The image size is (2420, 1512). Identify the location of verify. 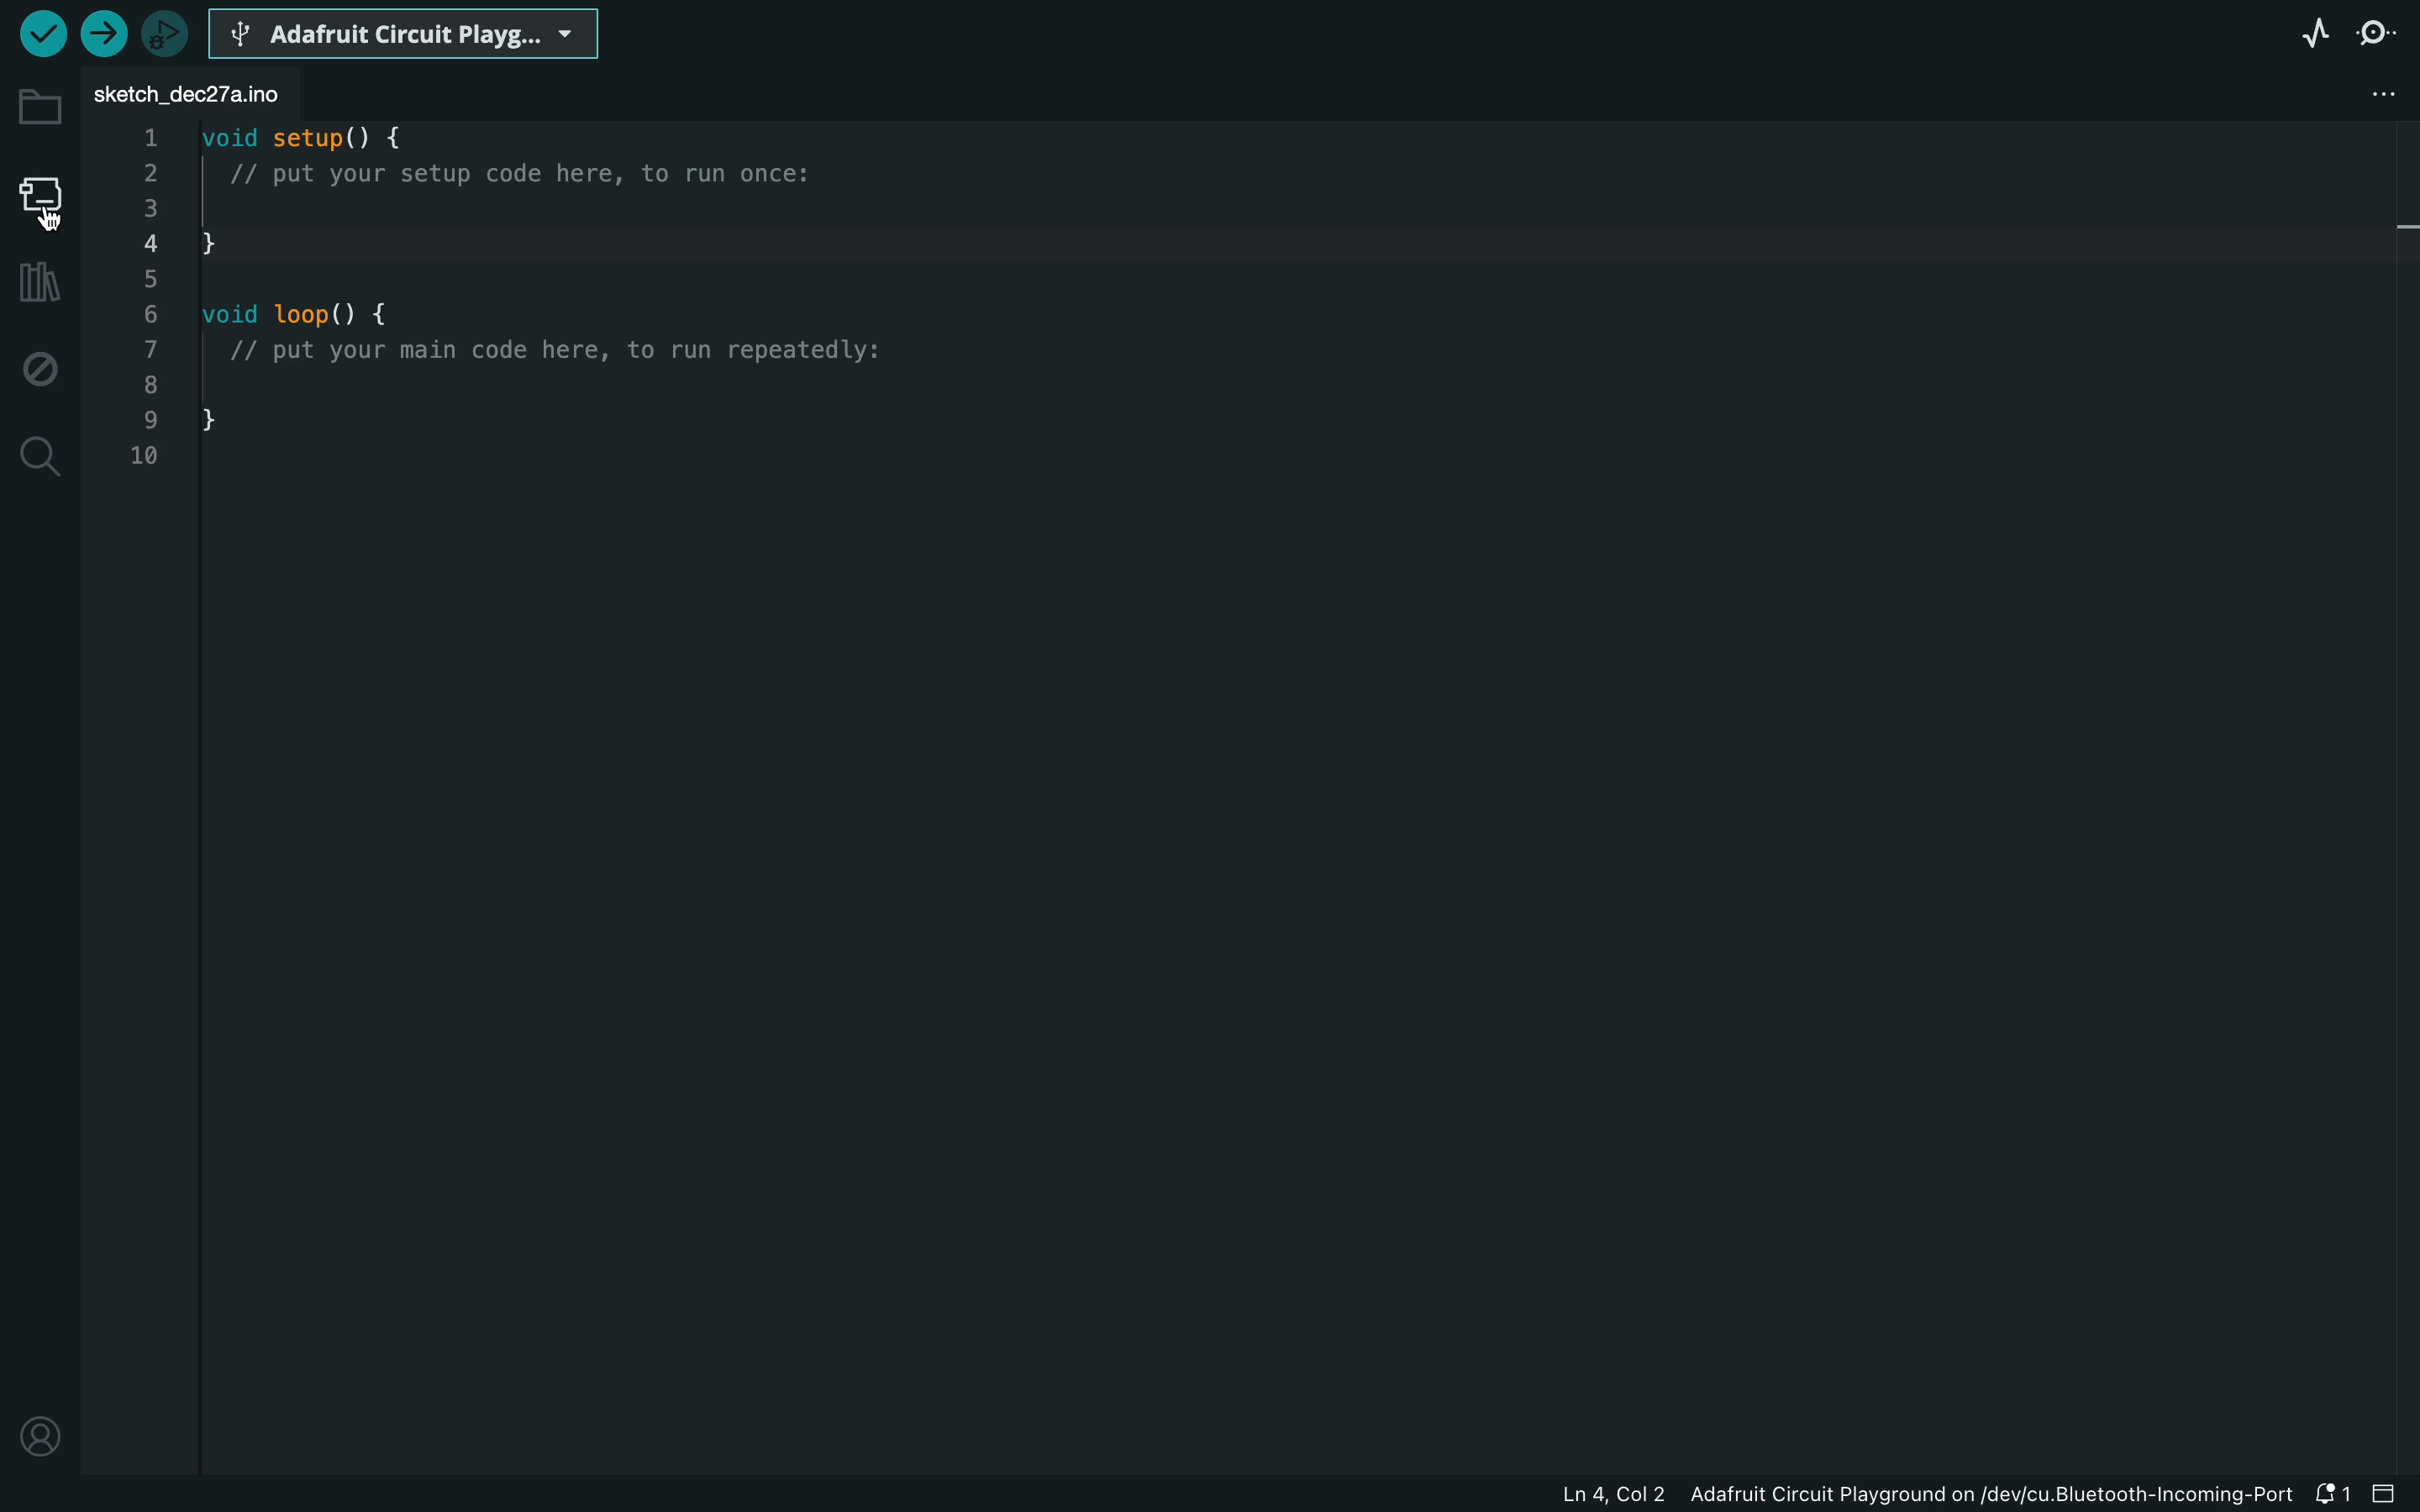
(40, 35).